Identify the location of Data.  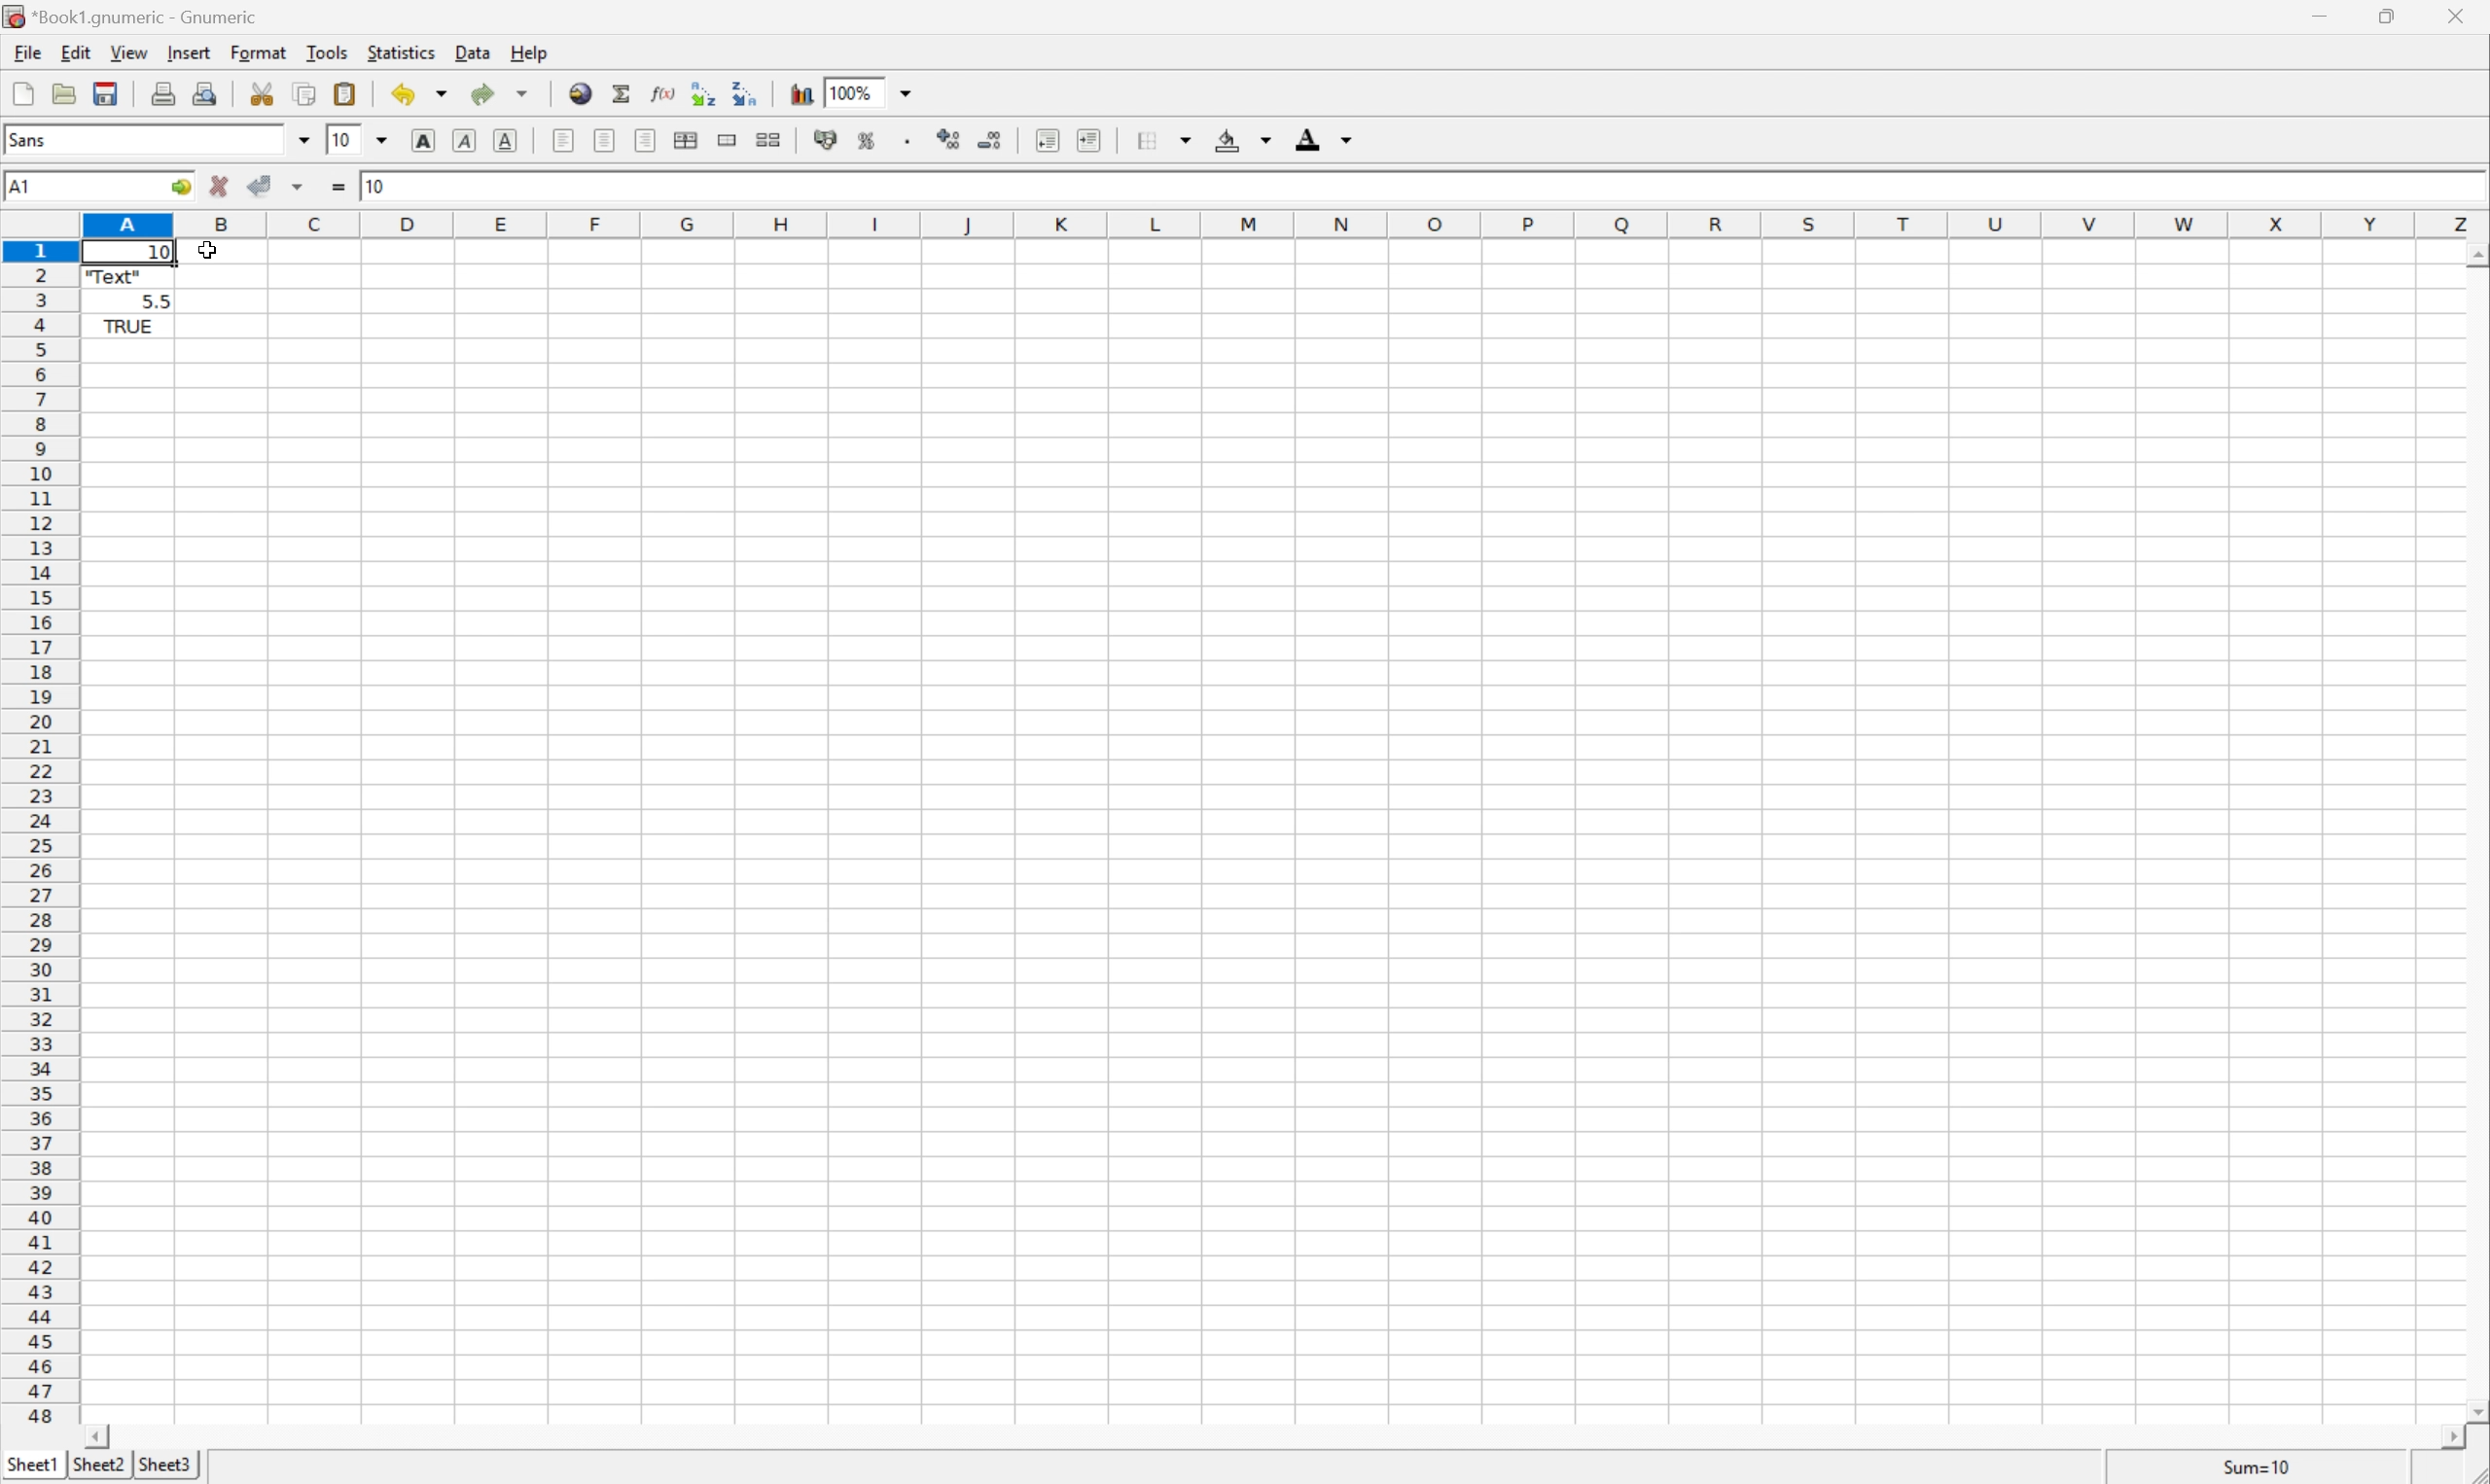
(469, 52).